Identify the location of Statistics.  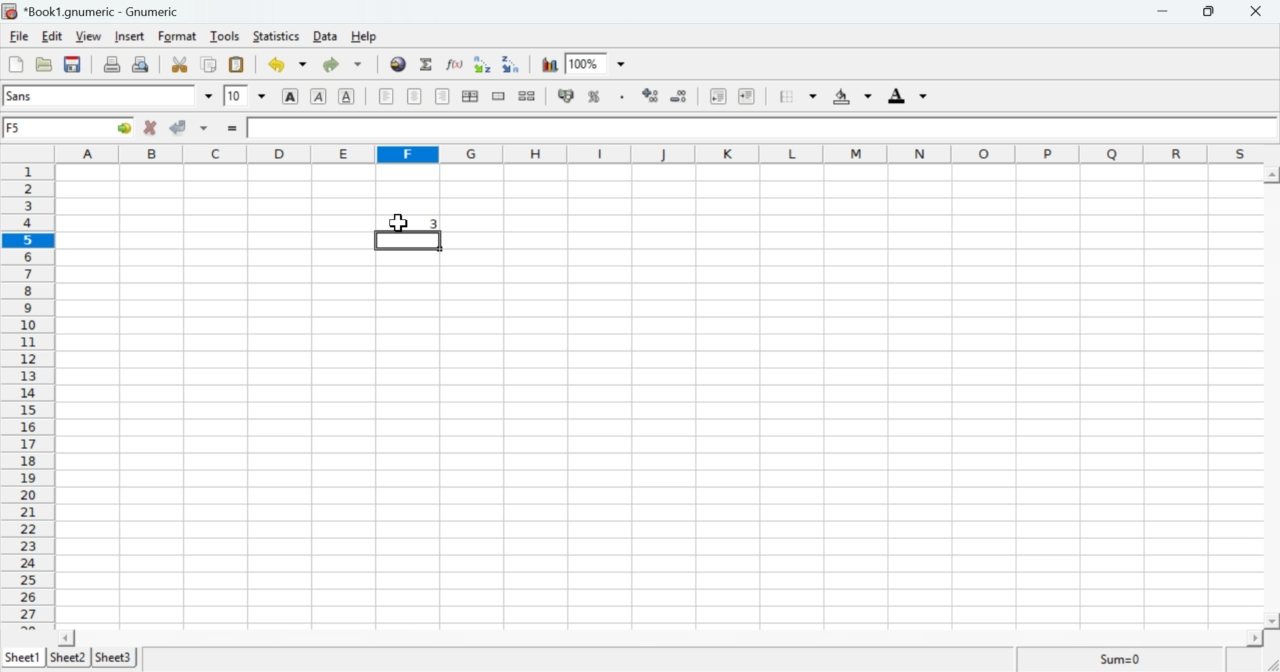
(275, 36).